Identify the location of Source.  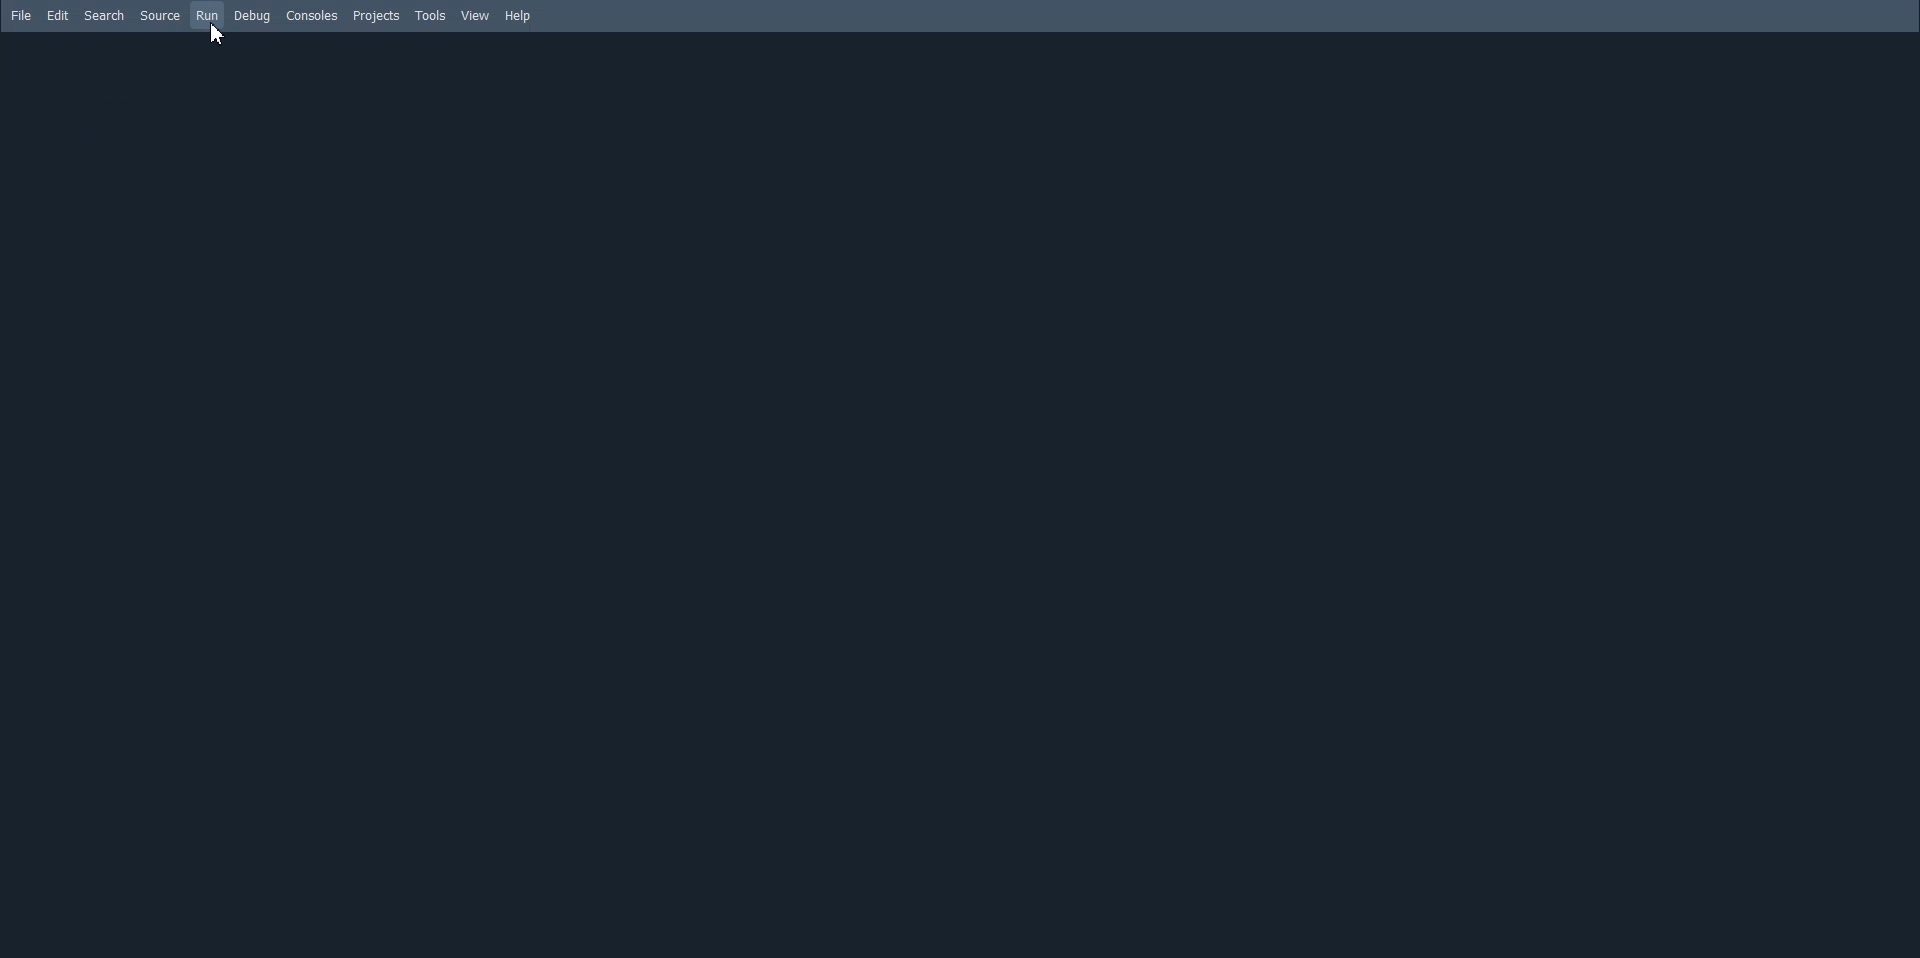
(158, 15).